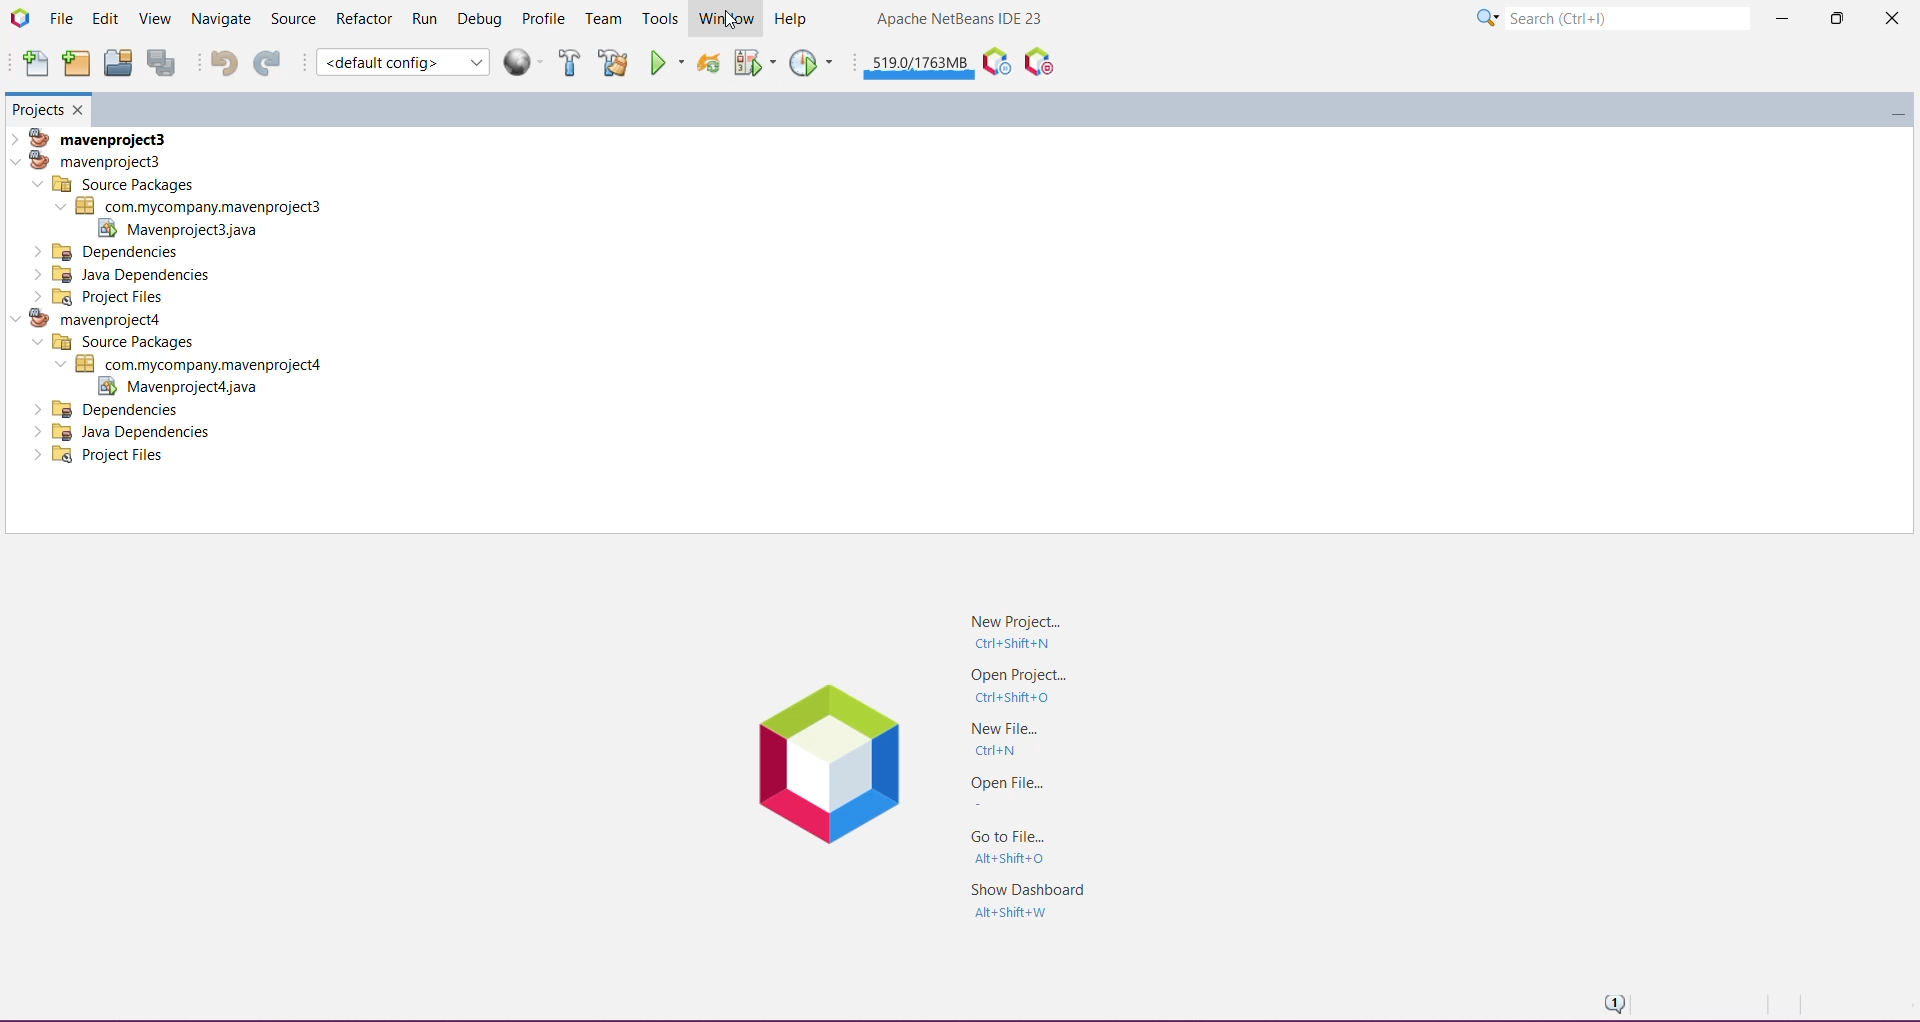 The width and height of the screenshot is (1920, 1022). Describe the element at coordinates (1627, 16) in the screenshot. I see `Search` at that location.